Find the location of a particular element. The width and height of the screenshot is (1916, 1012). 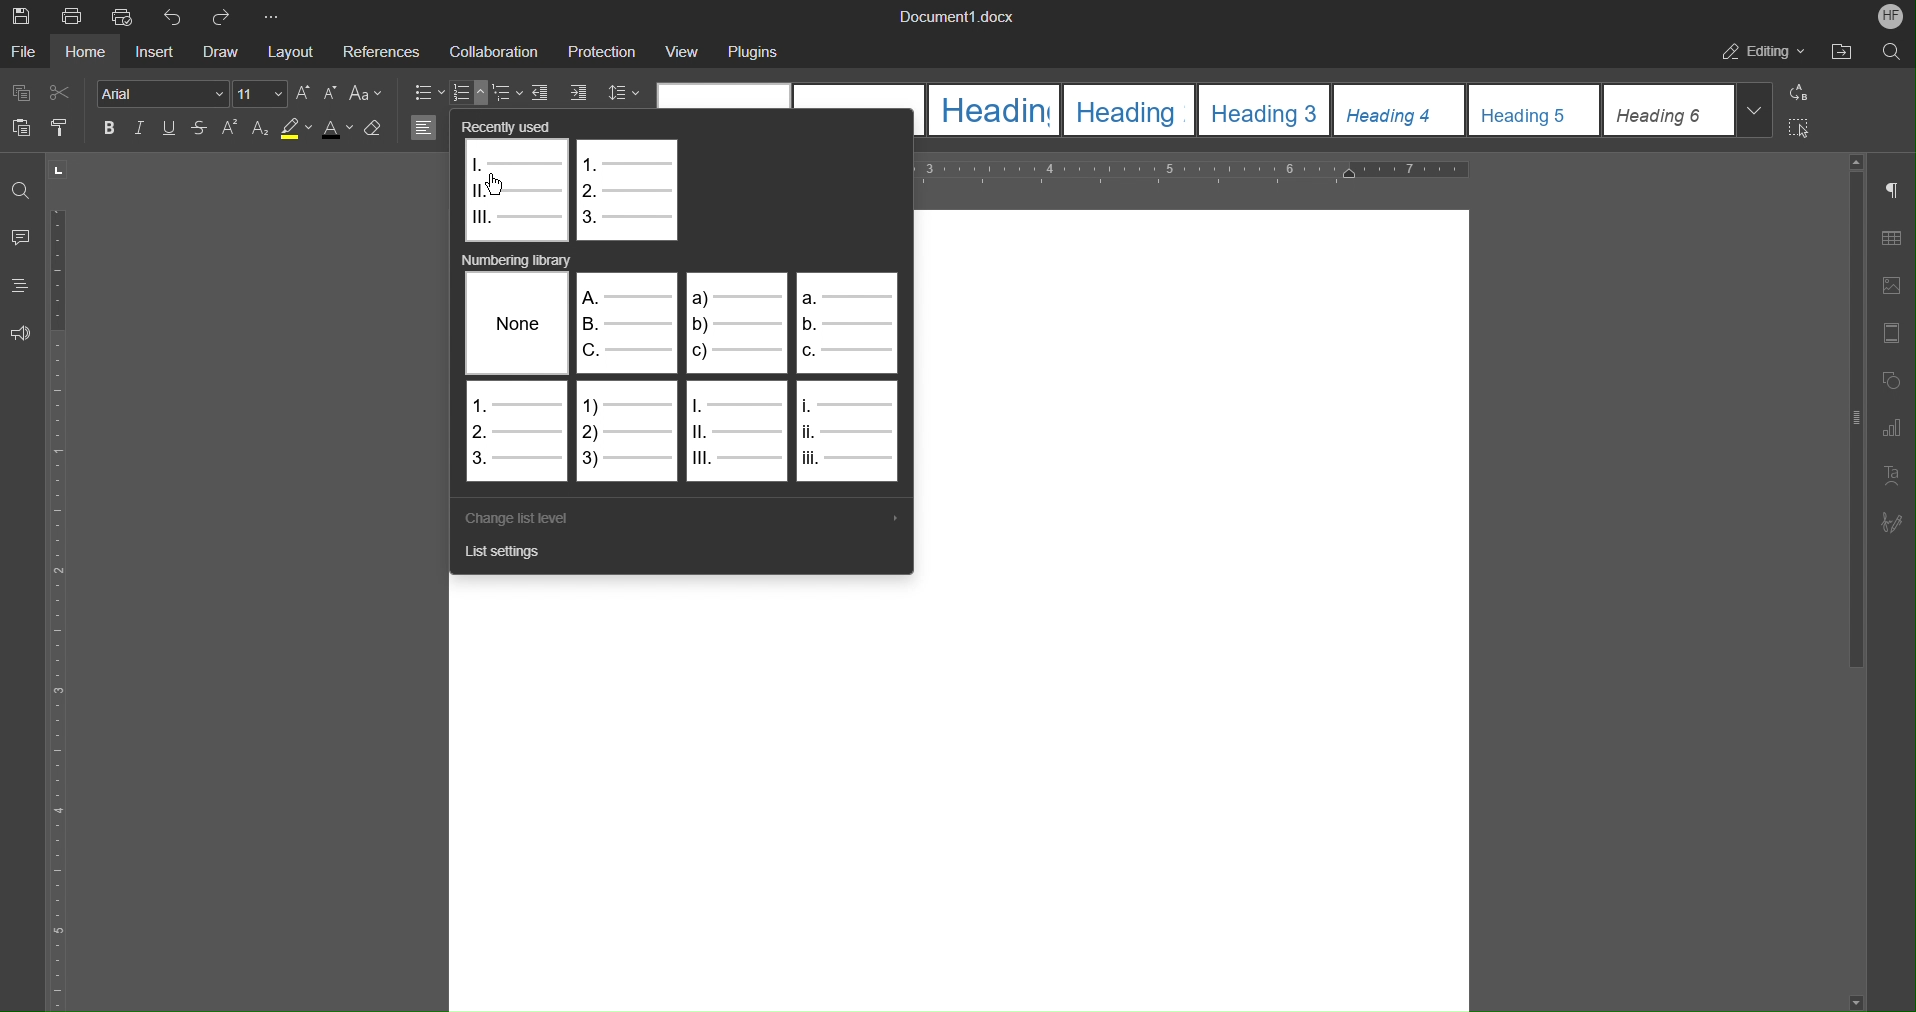

Copy Style is located at coordinates (62, 129).